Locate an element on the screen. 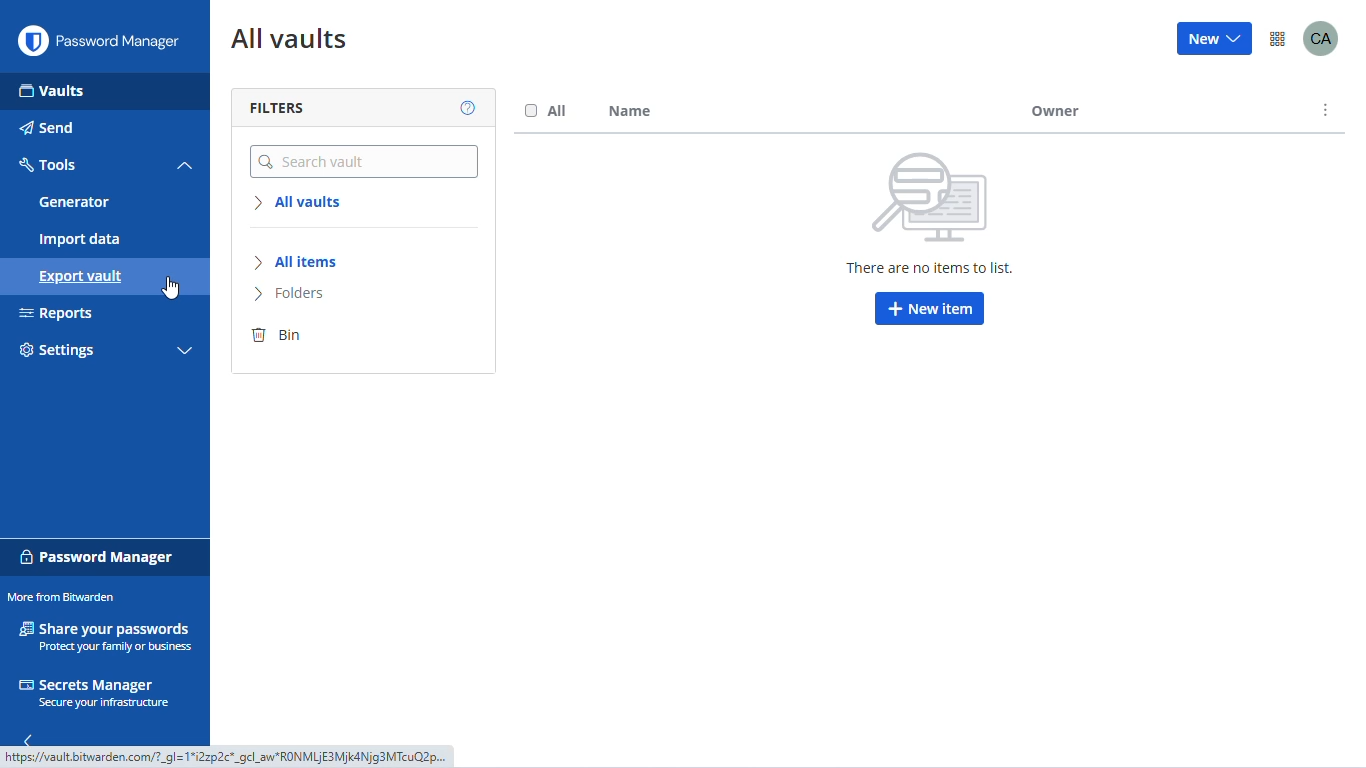 The height and width of the screenshot is (768, 1366). toggle collapse is located at coordinates (185, 166).